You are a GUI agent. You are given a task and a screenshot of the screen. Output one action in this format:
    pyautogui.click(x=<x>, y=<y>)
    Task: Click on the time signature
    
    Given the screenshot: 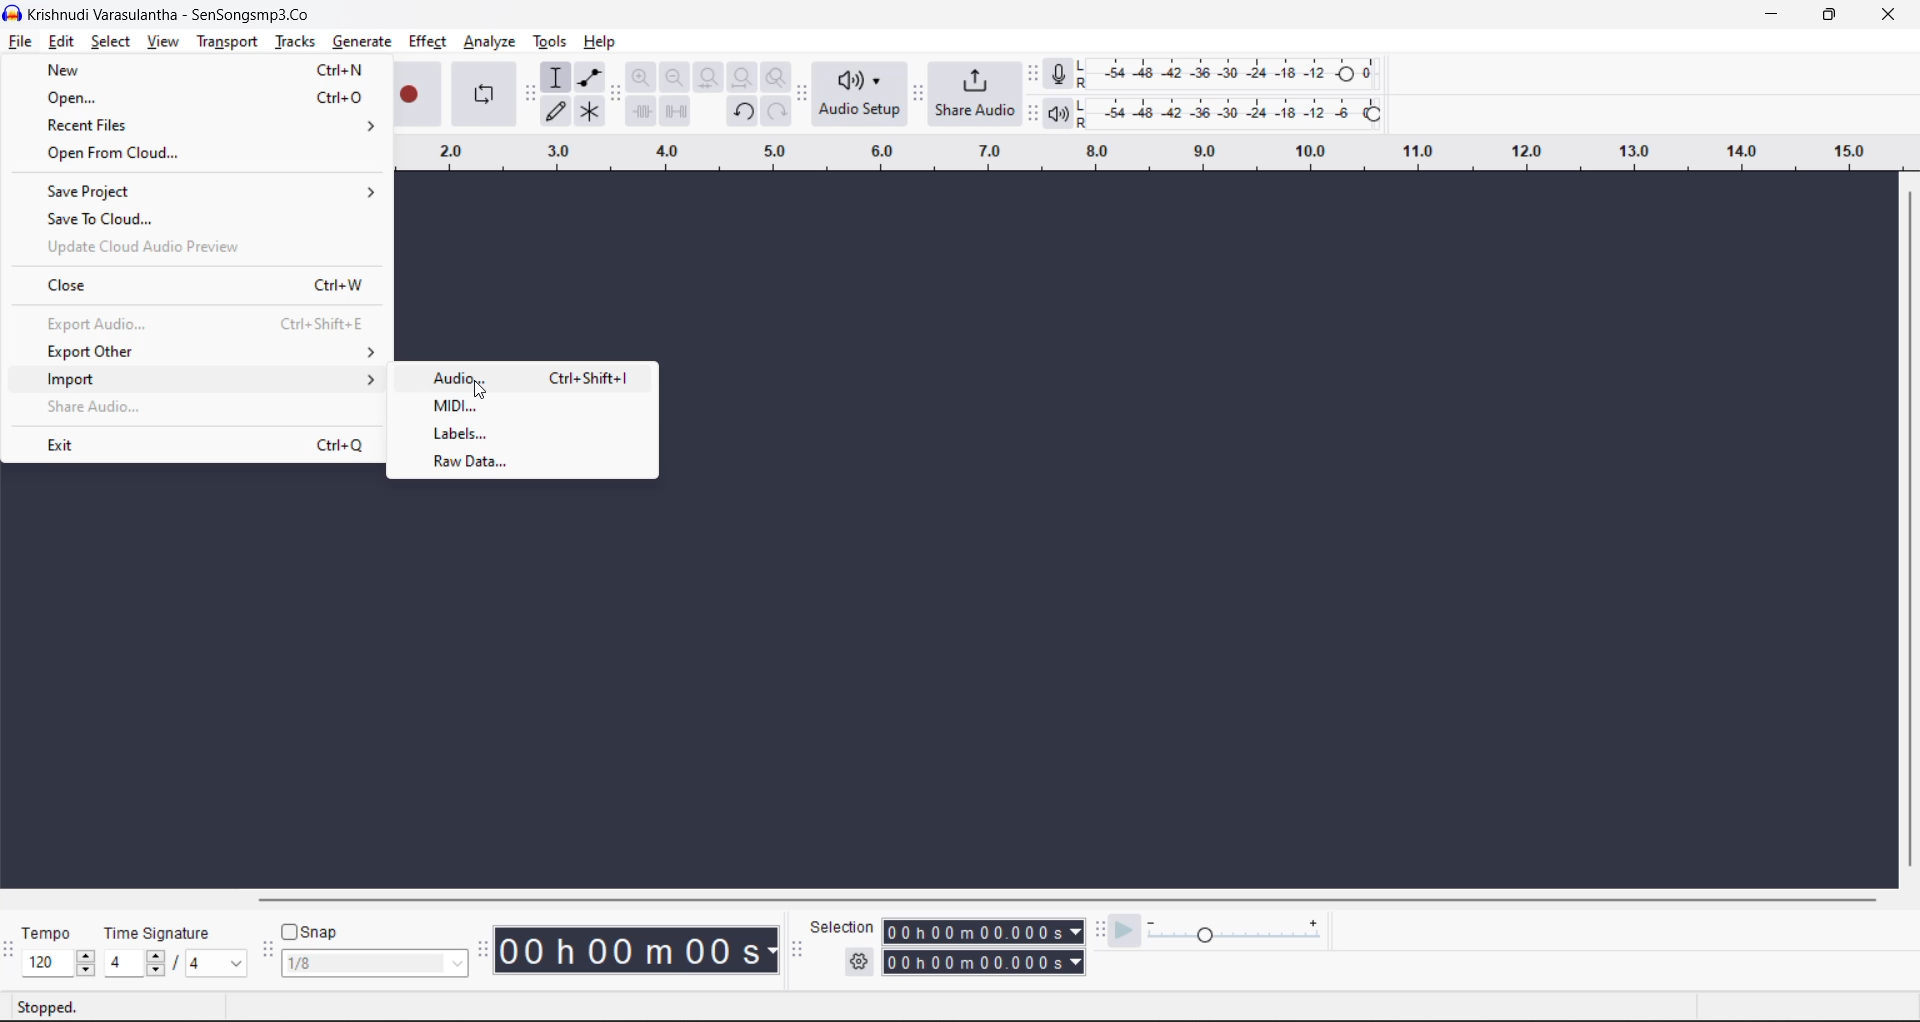 What is the action you would take?
    pyautogui.click(x=164, y=935)
    